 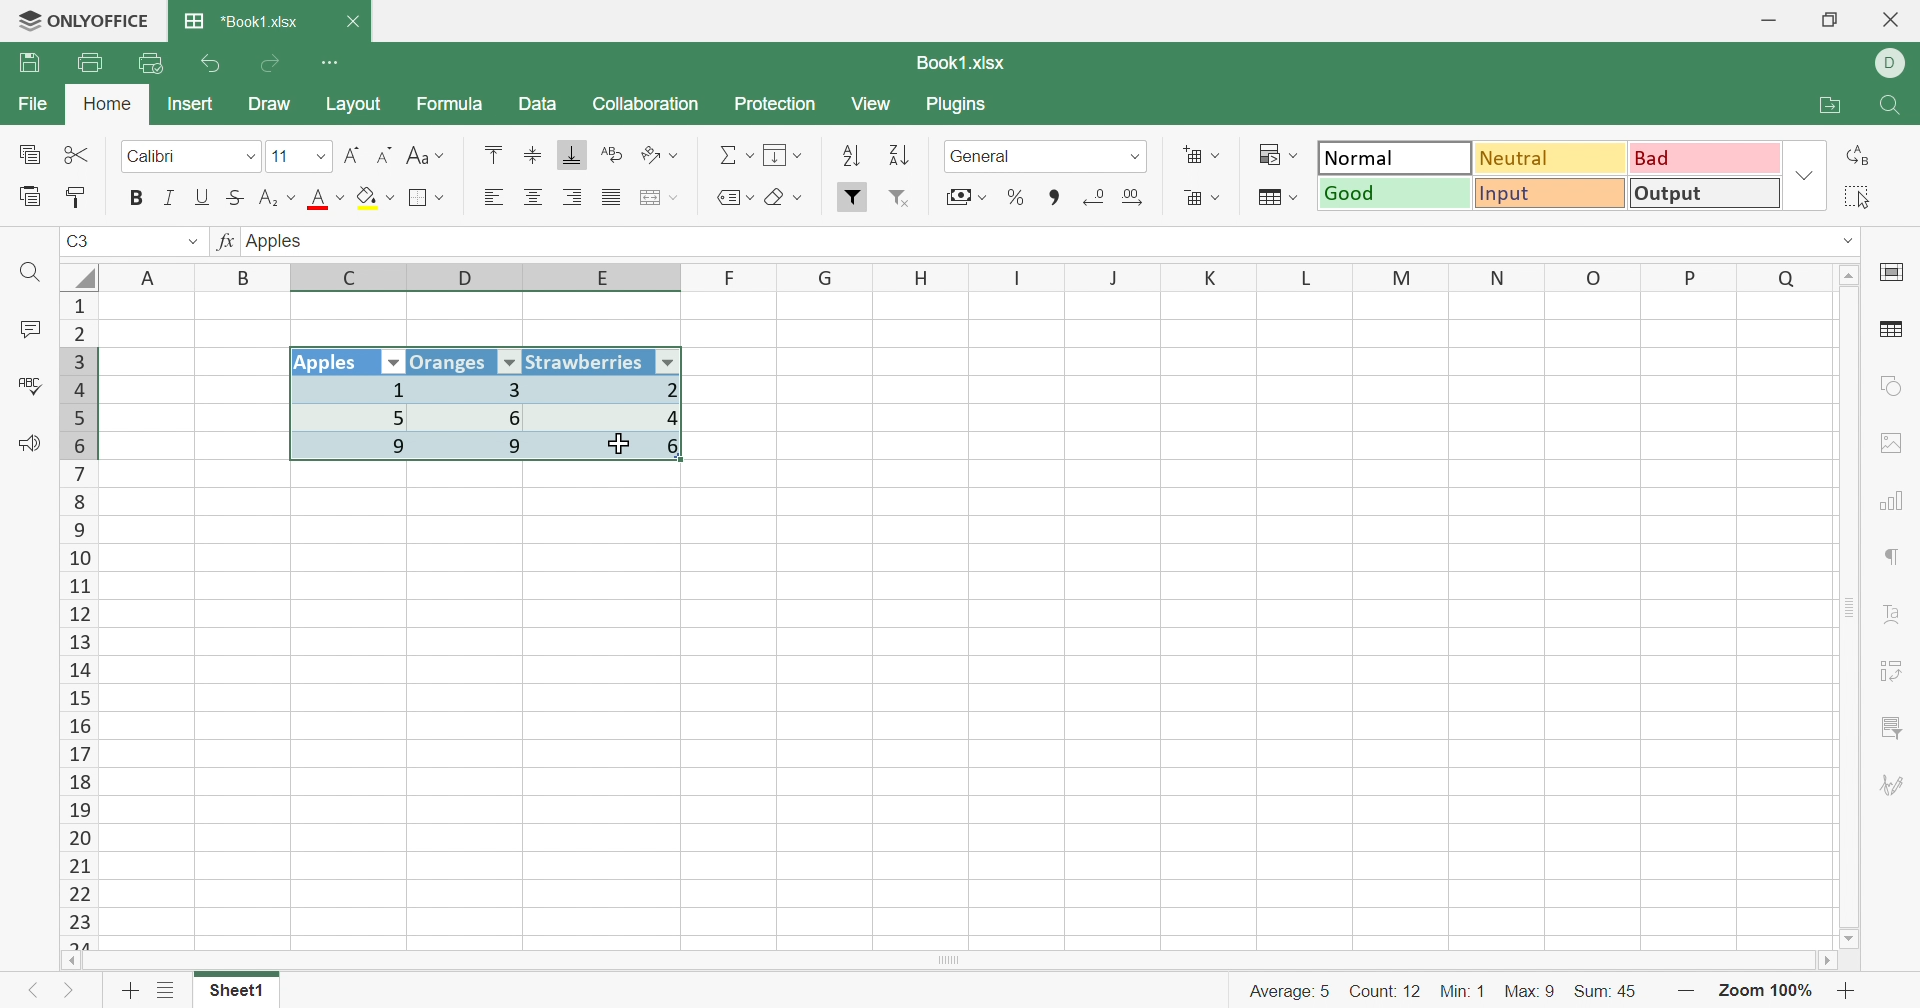 I want to click on H, so click(x=922, y=277).